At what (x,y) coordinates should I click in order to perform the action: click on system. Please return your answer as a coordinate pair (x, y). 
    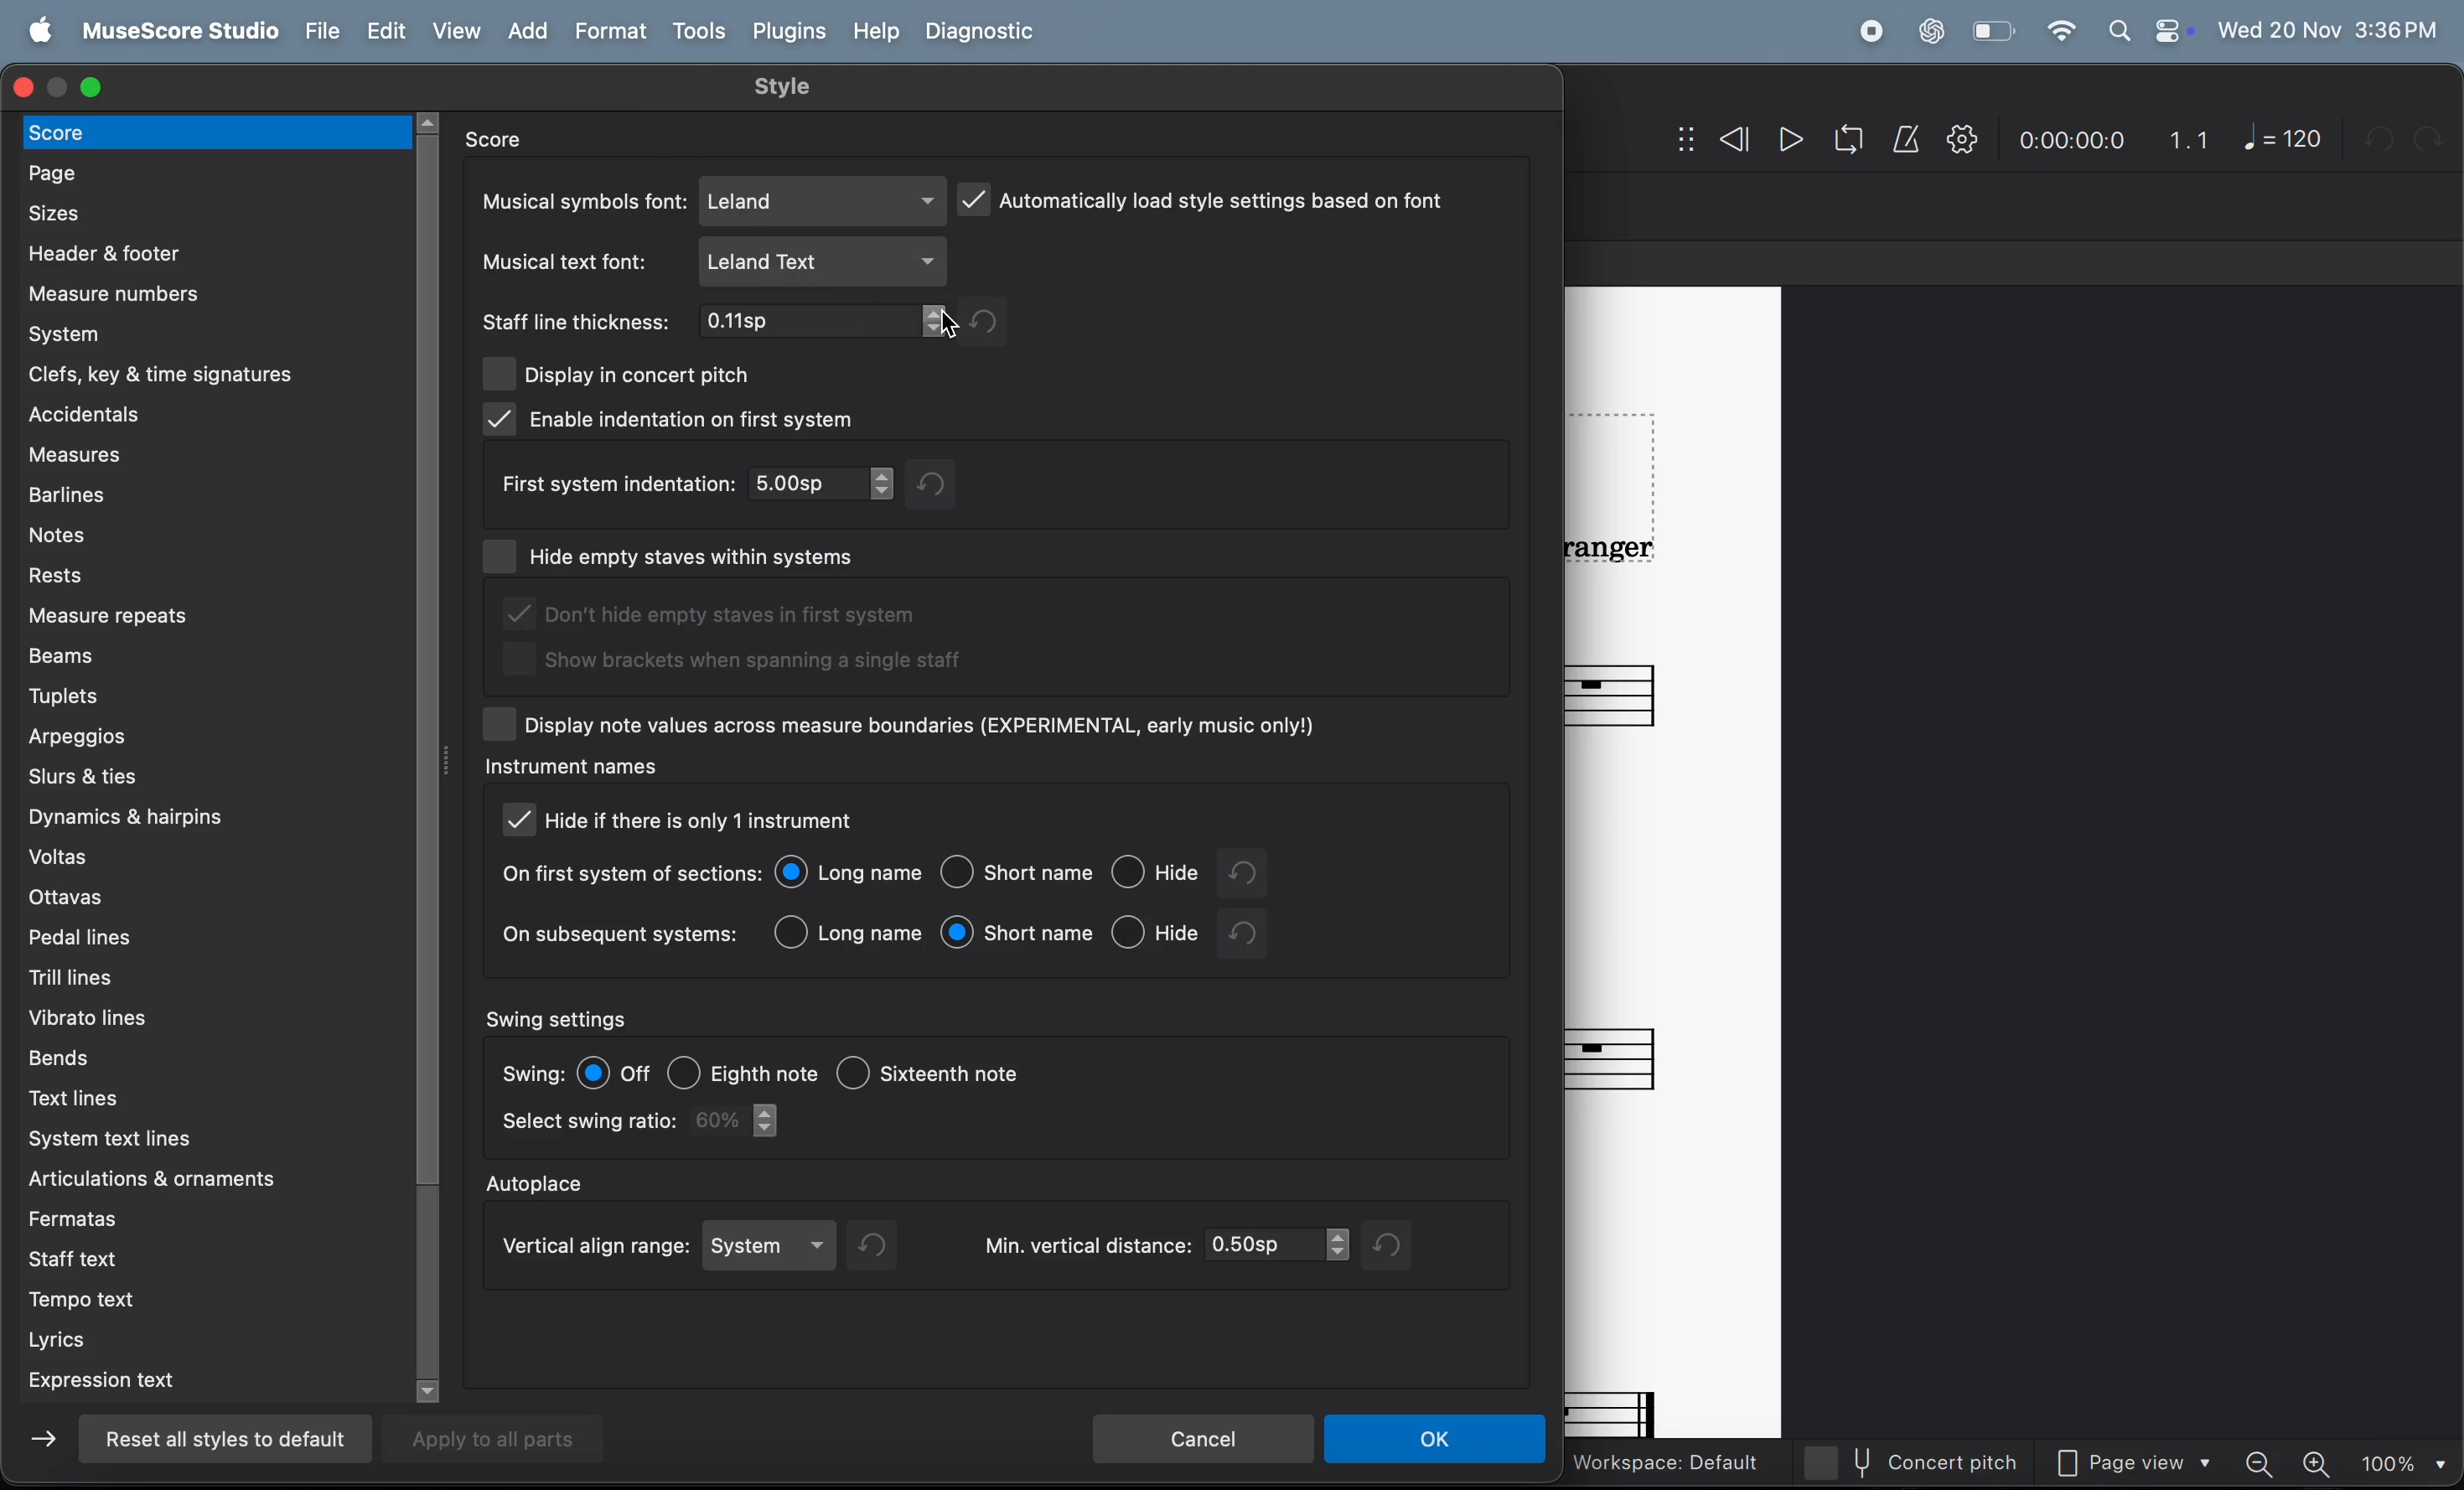
    Looking at the image, I should click on (205, 332).